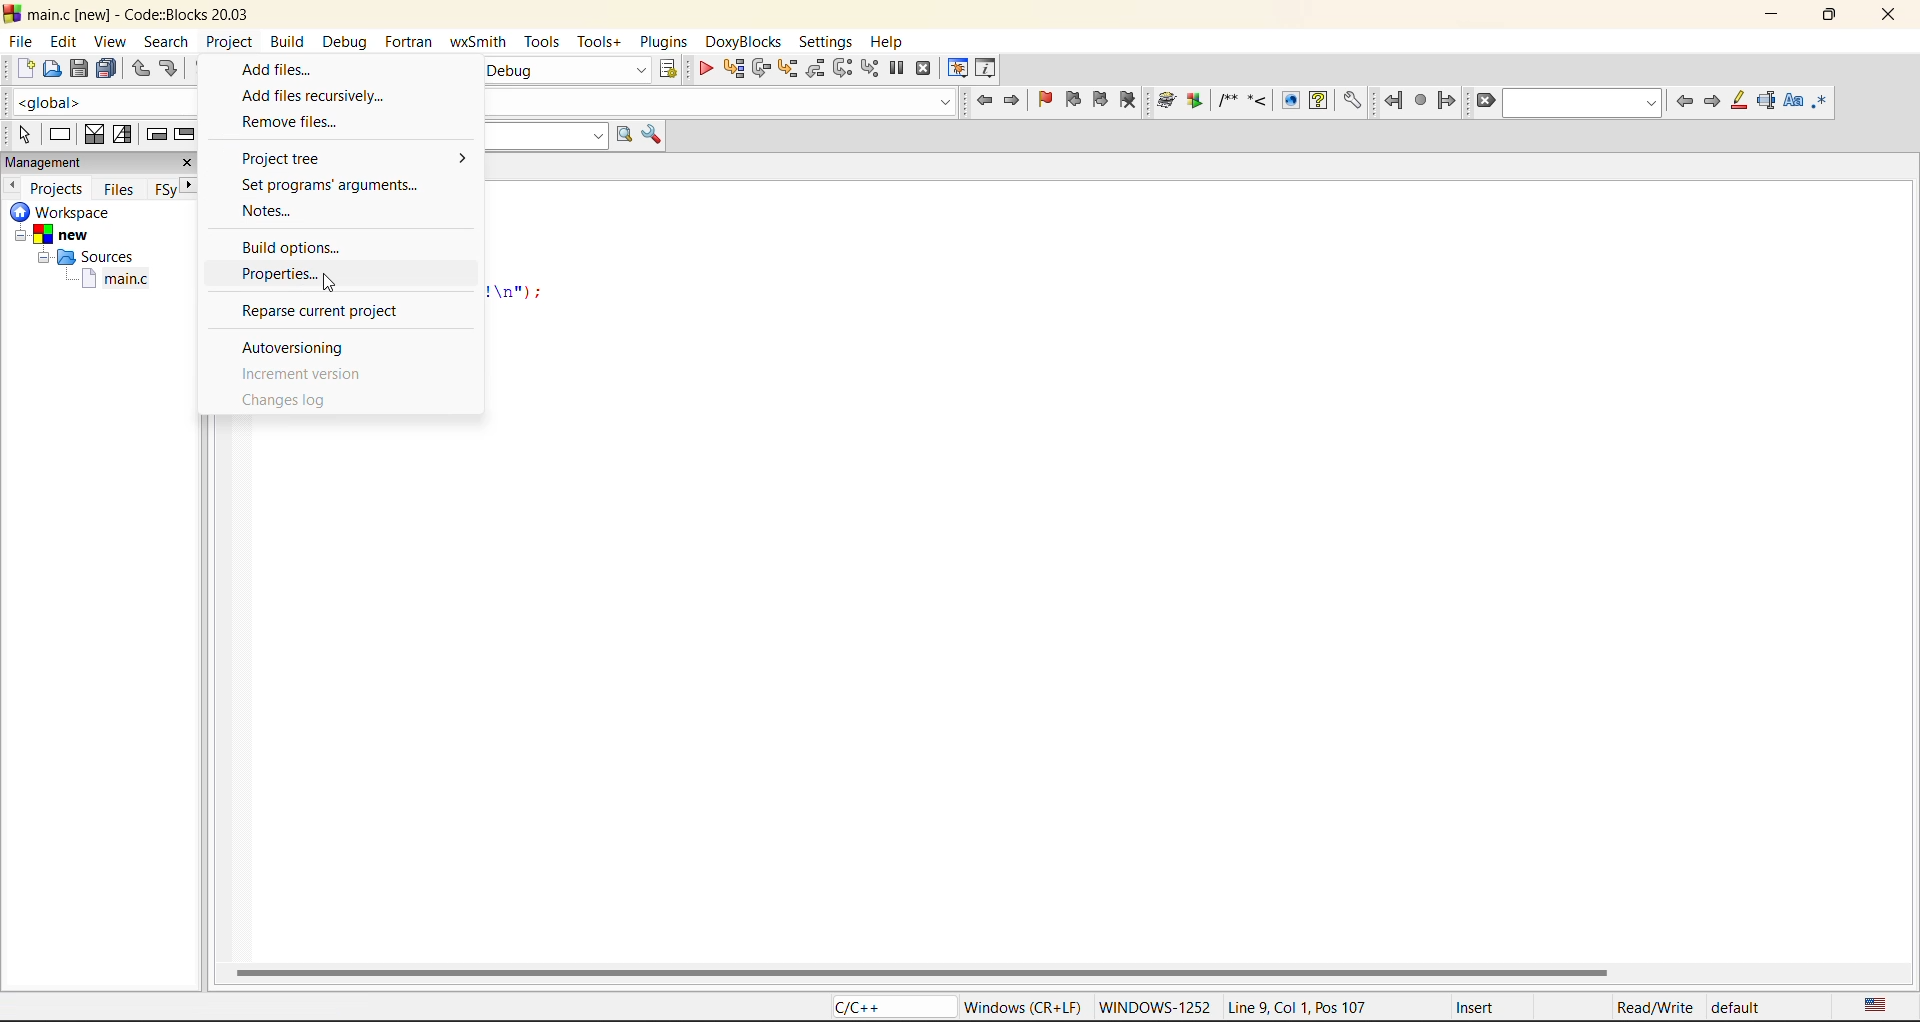  What do you see at coordinates (1879, 1006) in the screenshot?
I see `text language` at bounding box center [1879, 1006].